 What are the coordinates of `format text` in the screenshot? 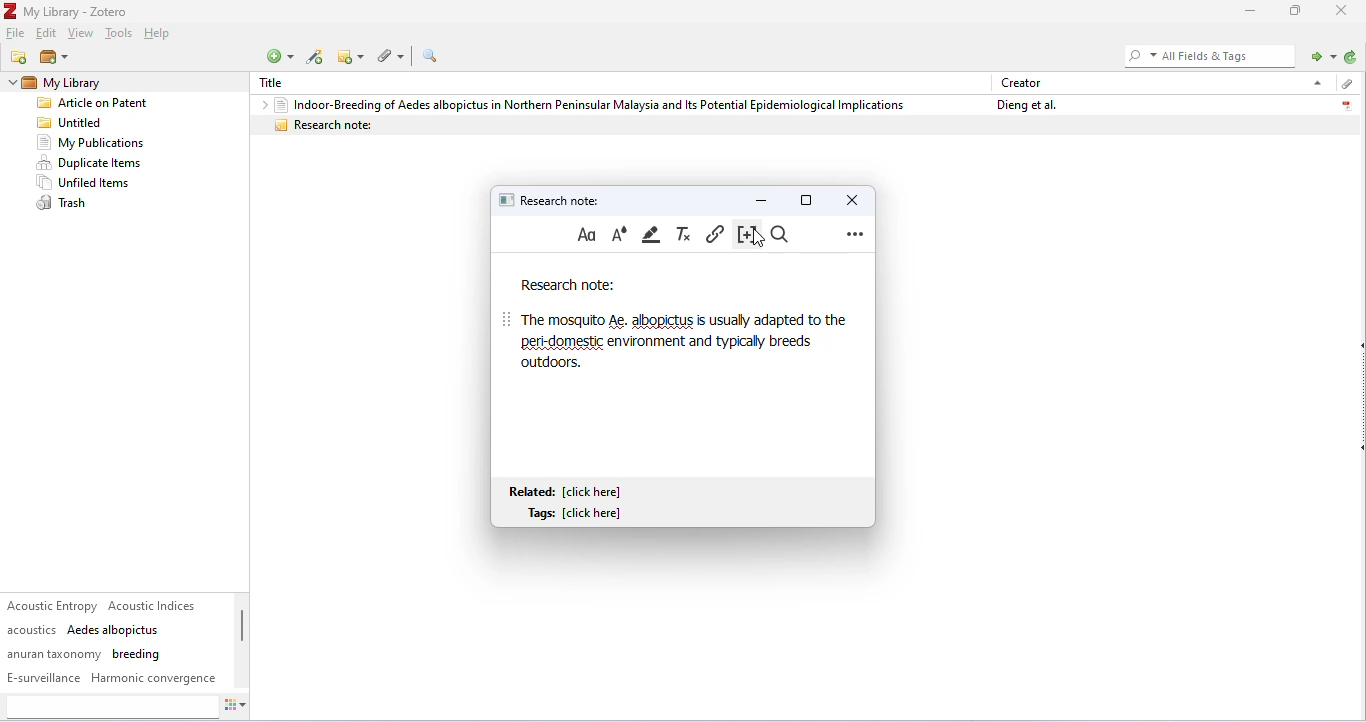 It's located at (587, 235).